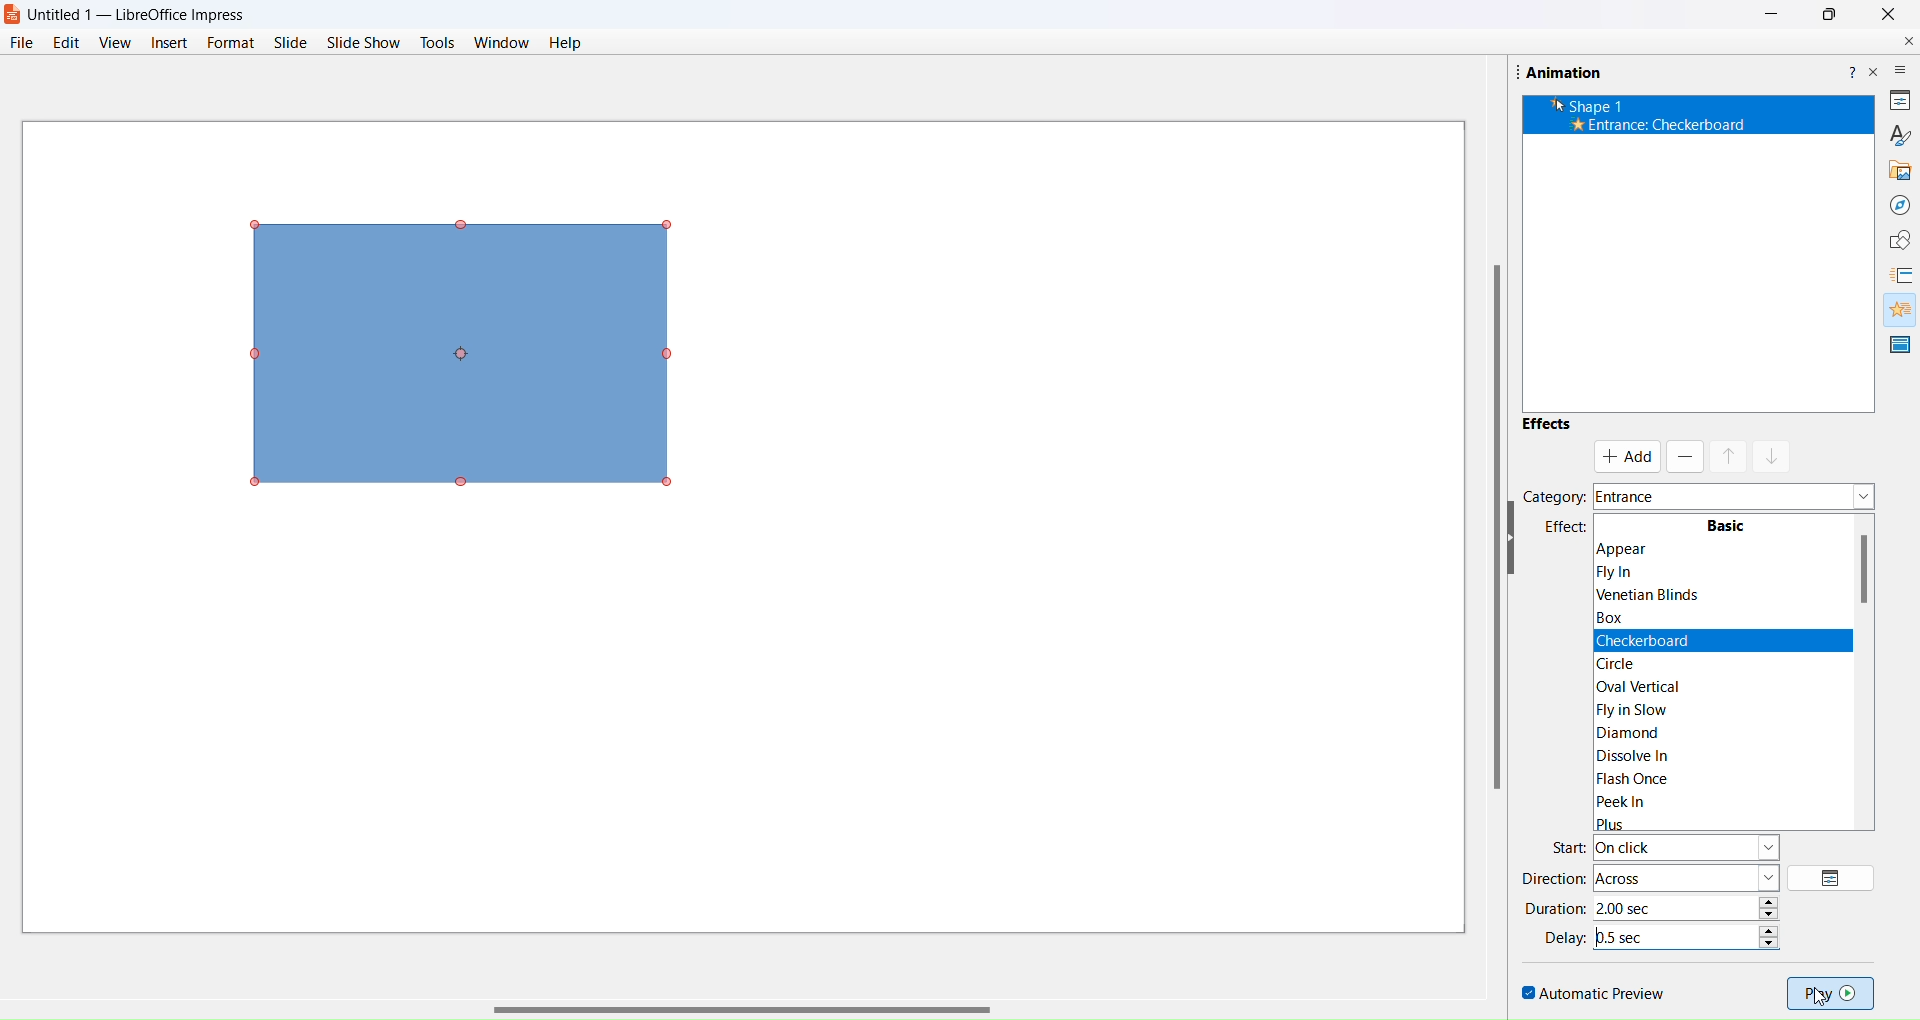  What do you see at coordinates (1652, 708) in the screenshot?
I see `|Fly in Slow` at bounding box center [1652, 708].